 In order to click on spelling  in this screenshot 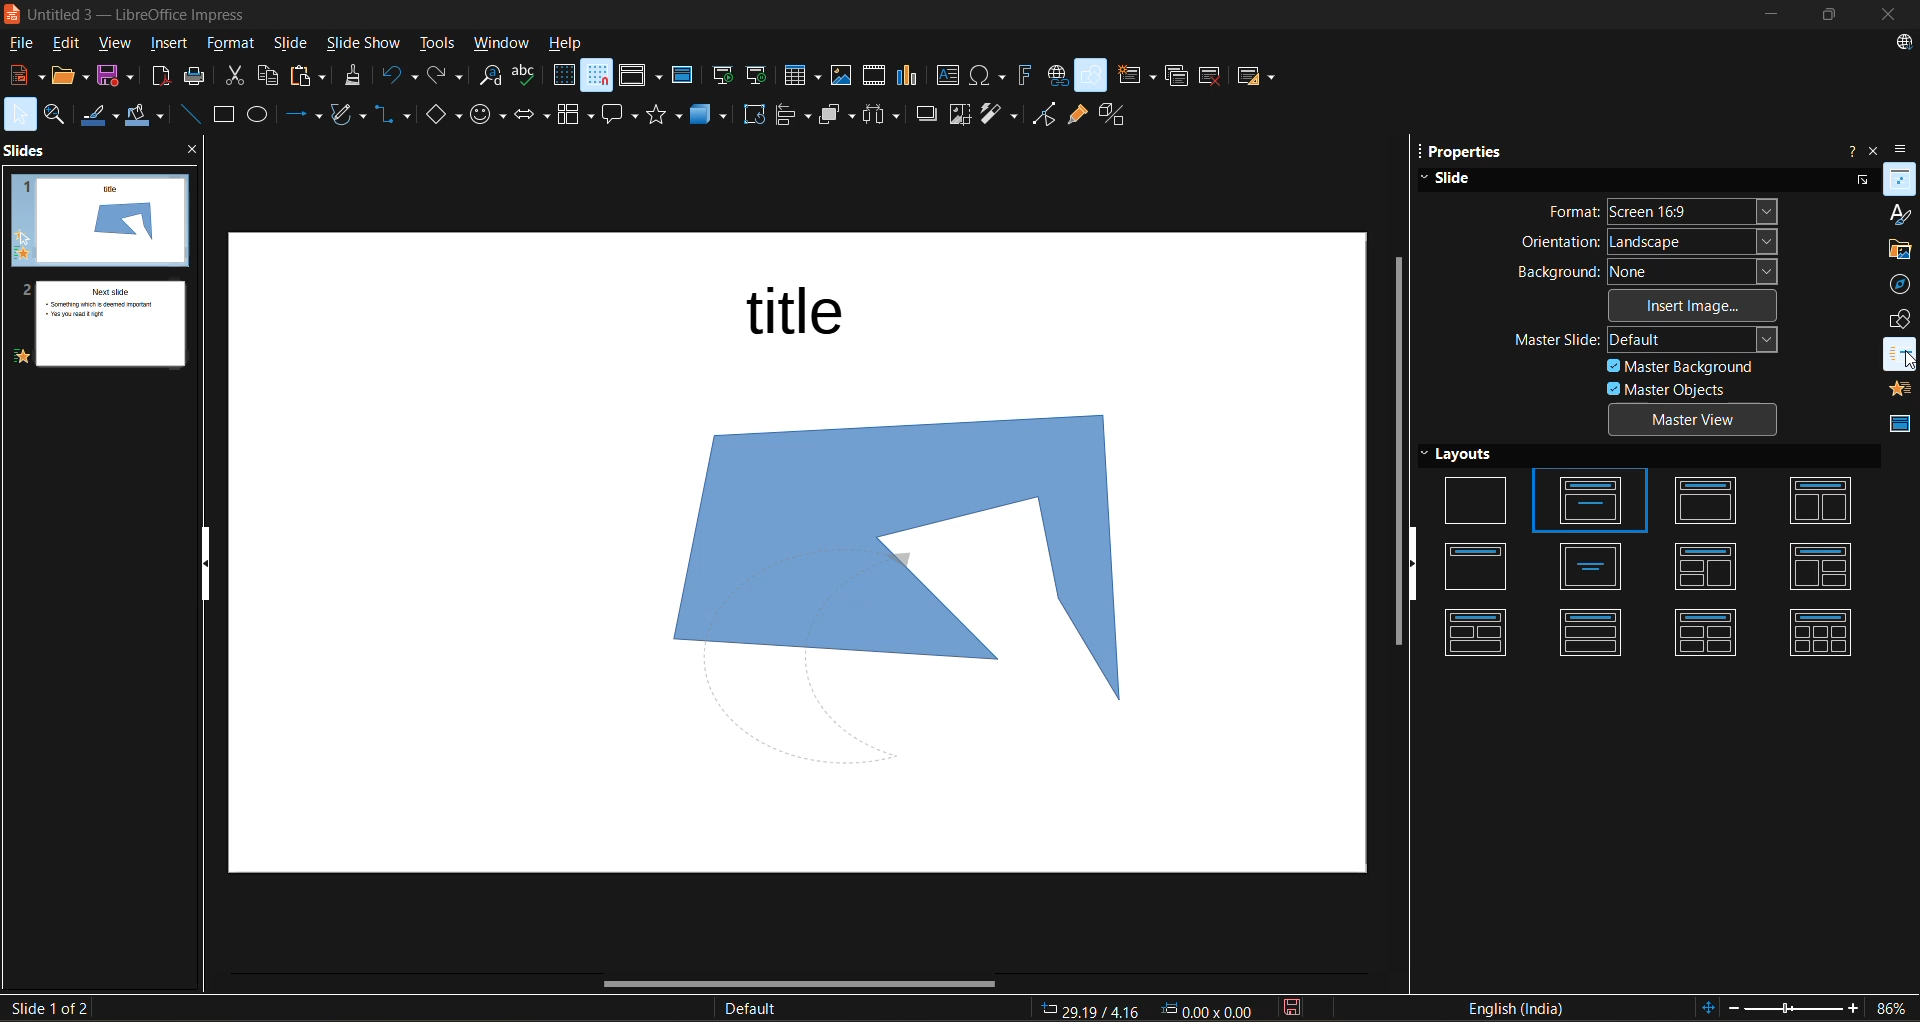, I will do `click(531, 74)`.